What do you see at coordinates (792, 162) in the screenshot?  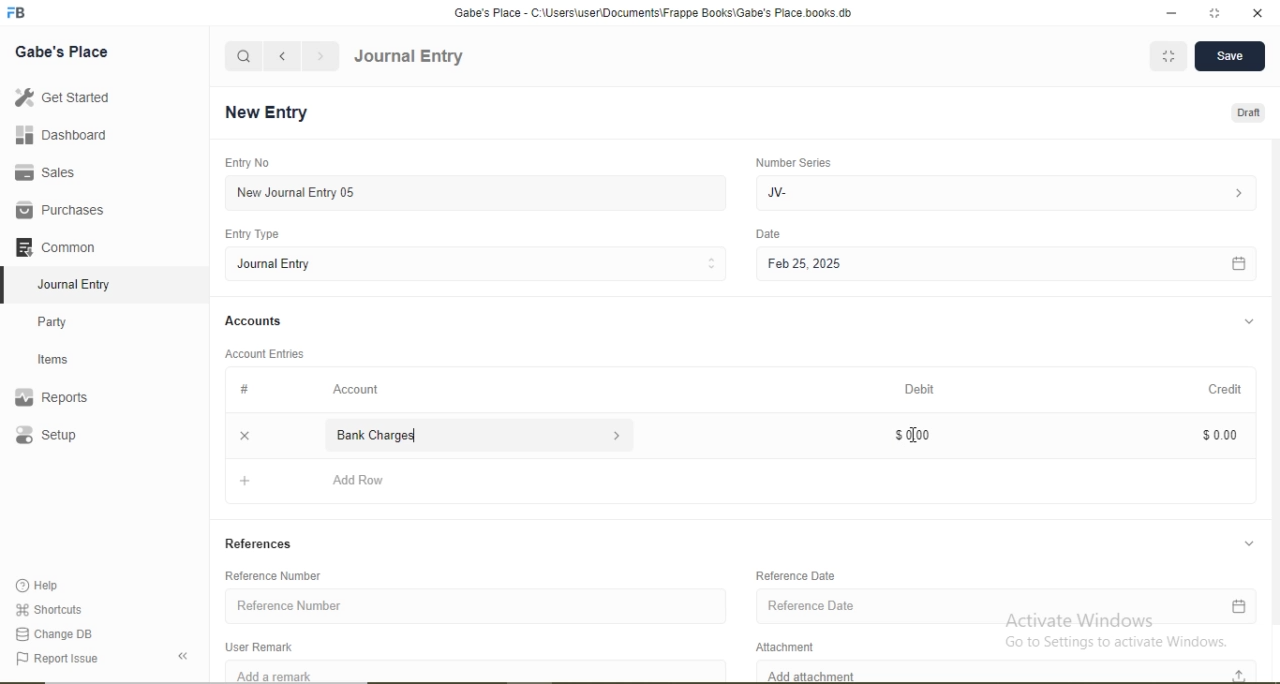 I see `Number Series` at bounding box center [792, 162].